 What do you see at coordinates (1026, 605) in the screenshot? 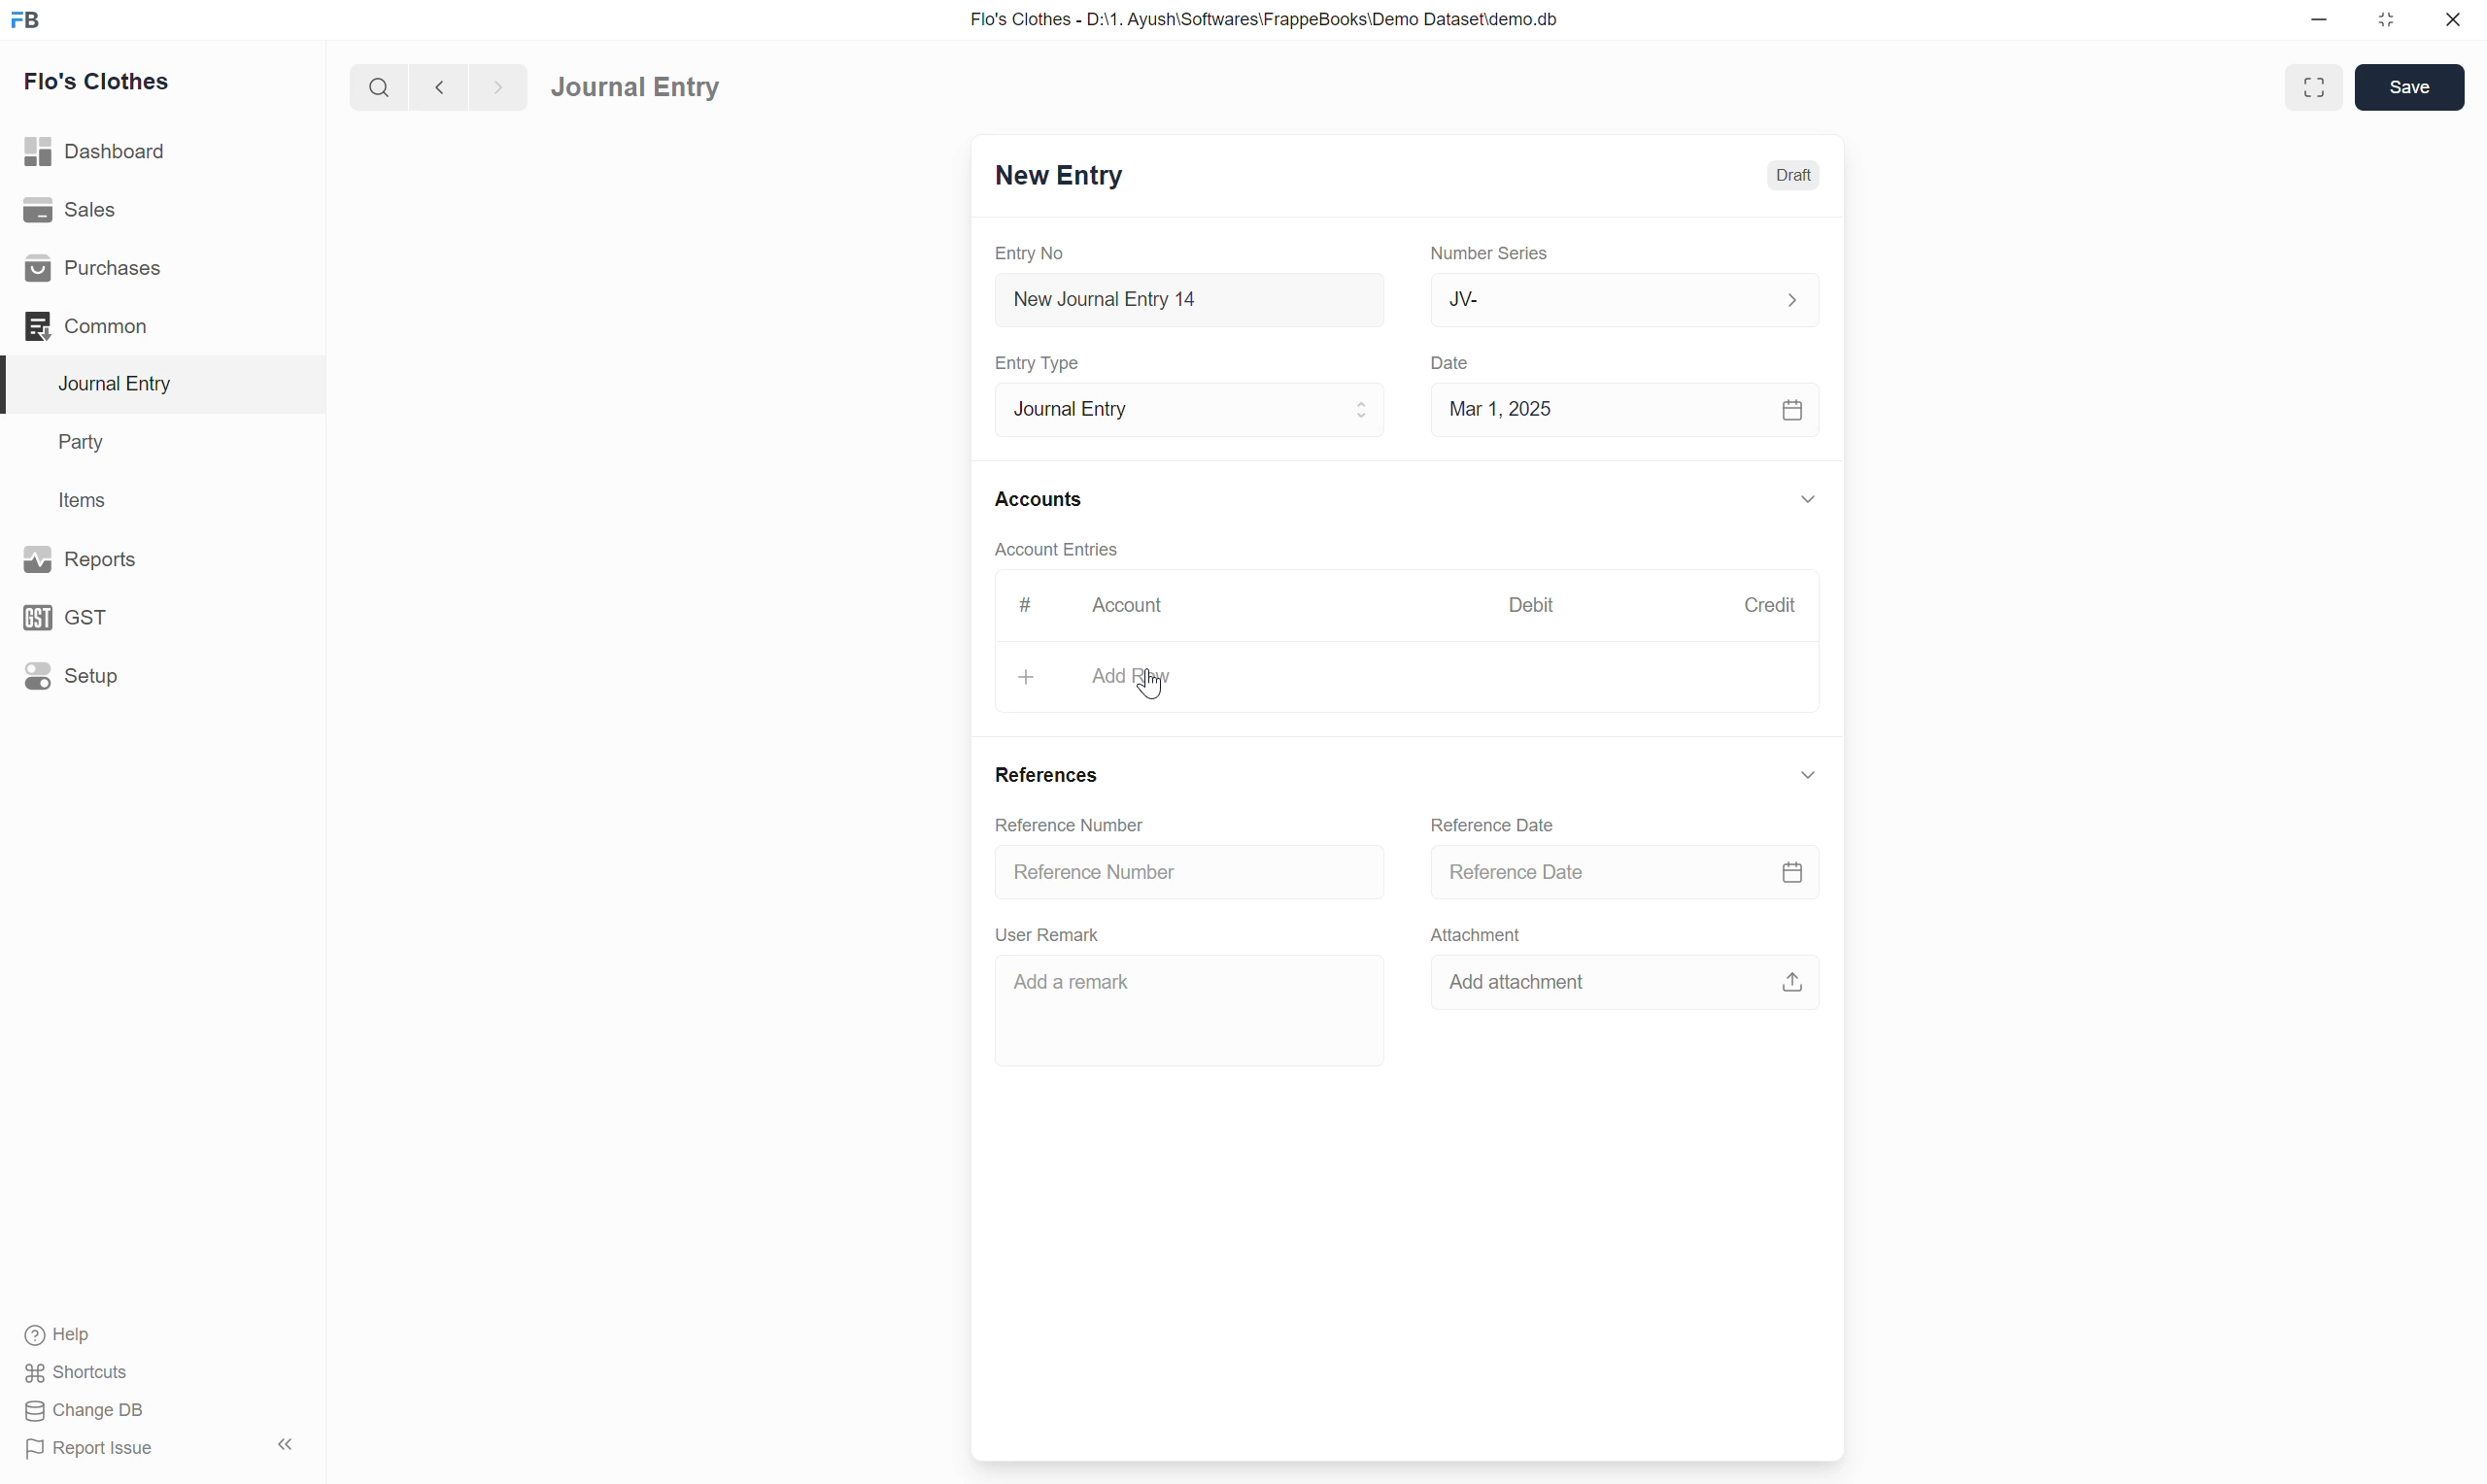
I see `#` at bounding box center [1026, 605].